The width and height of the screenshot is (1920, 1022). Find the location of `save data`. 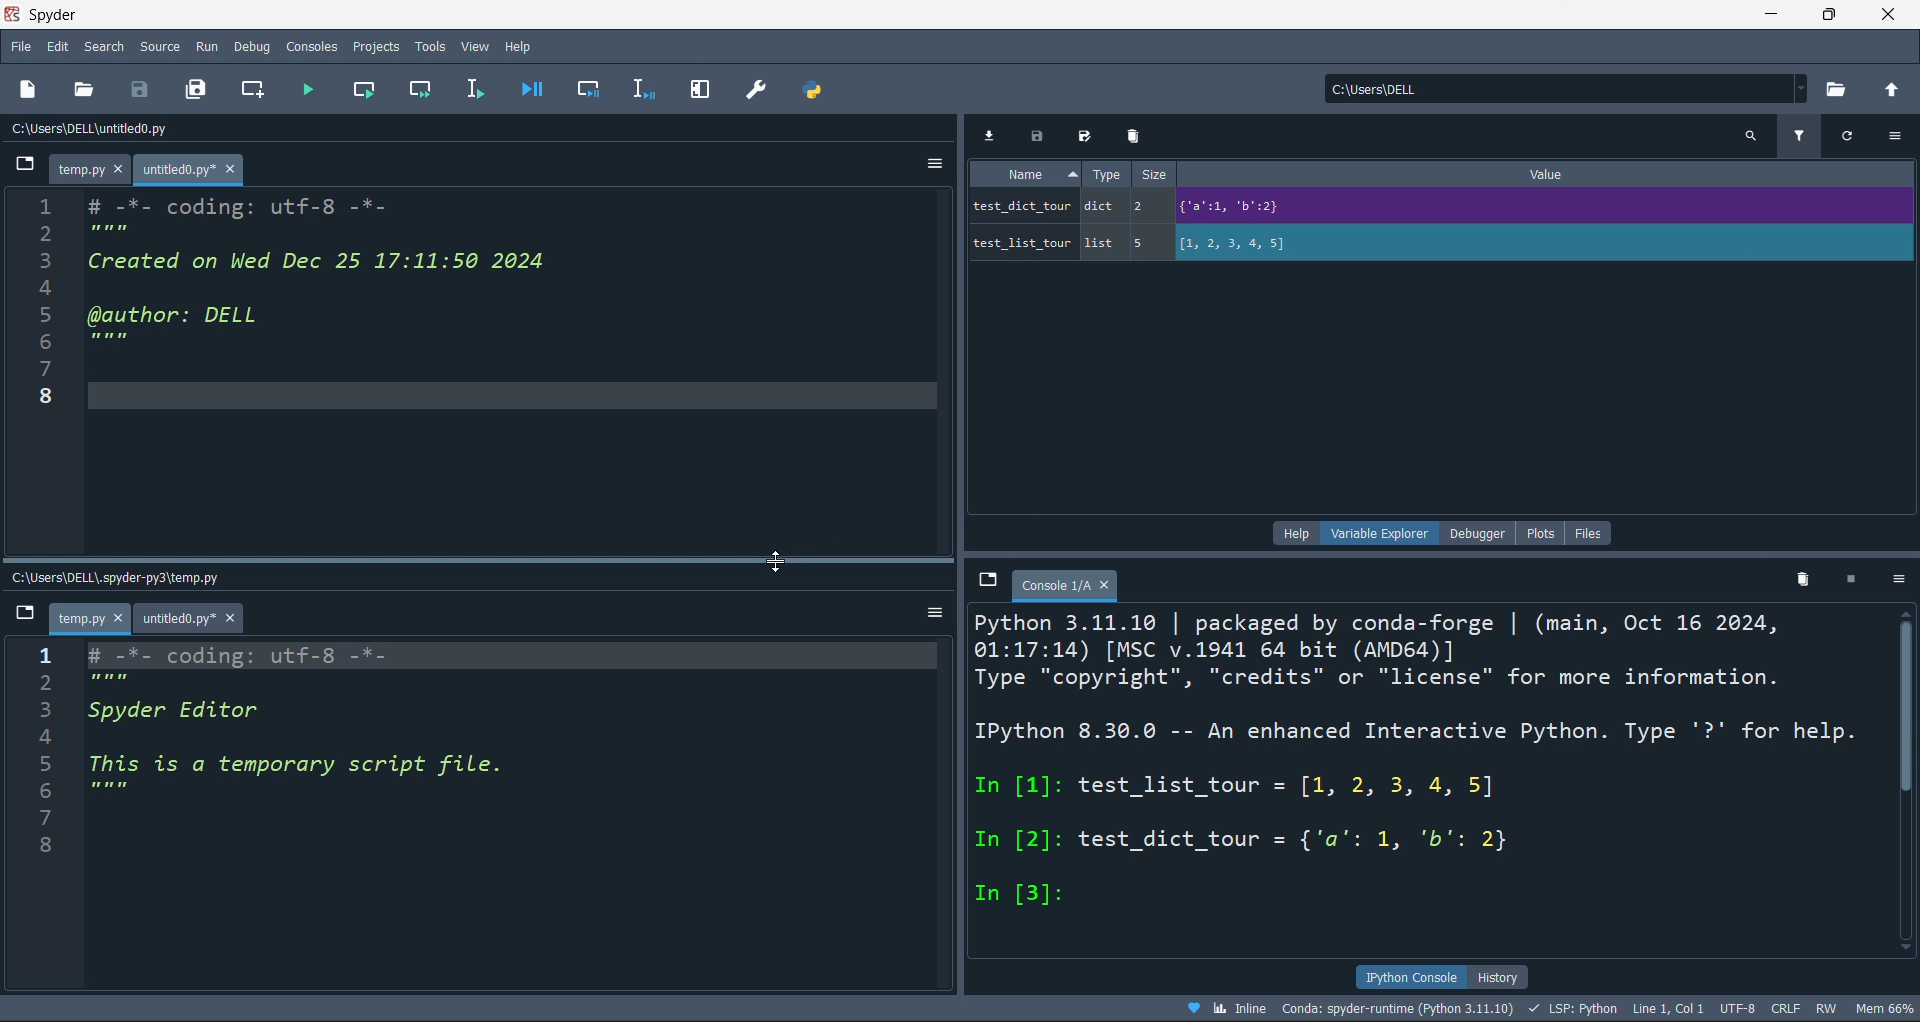

save data is located at coordinates (1037, 134).